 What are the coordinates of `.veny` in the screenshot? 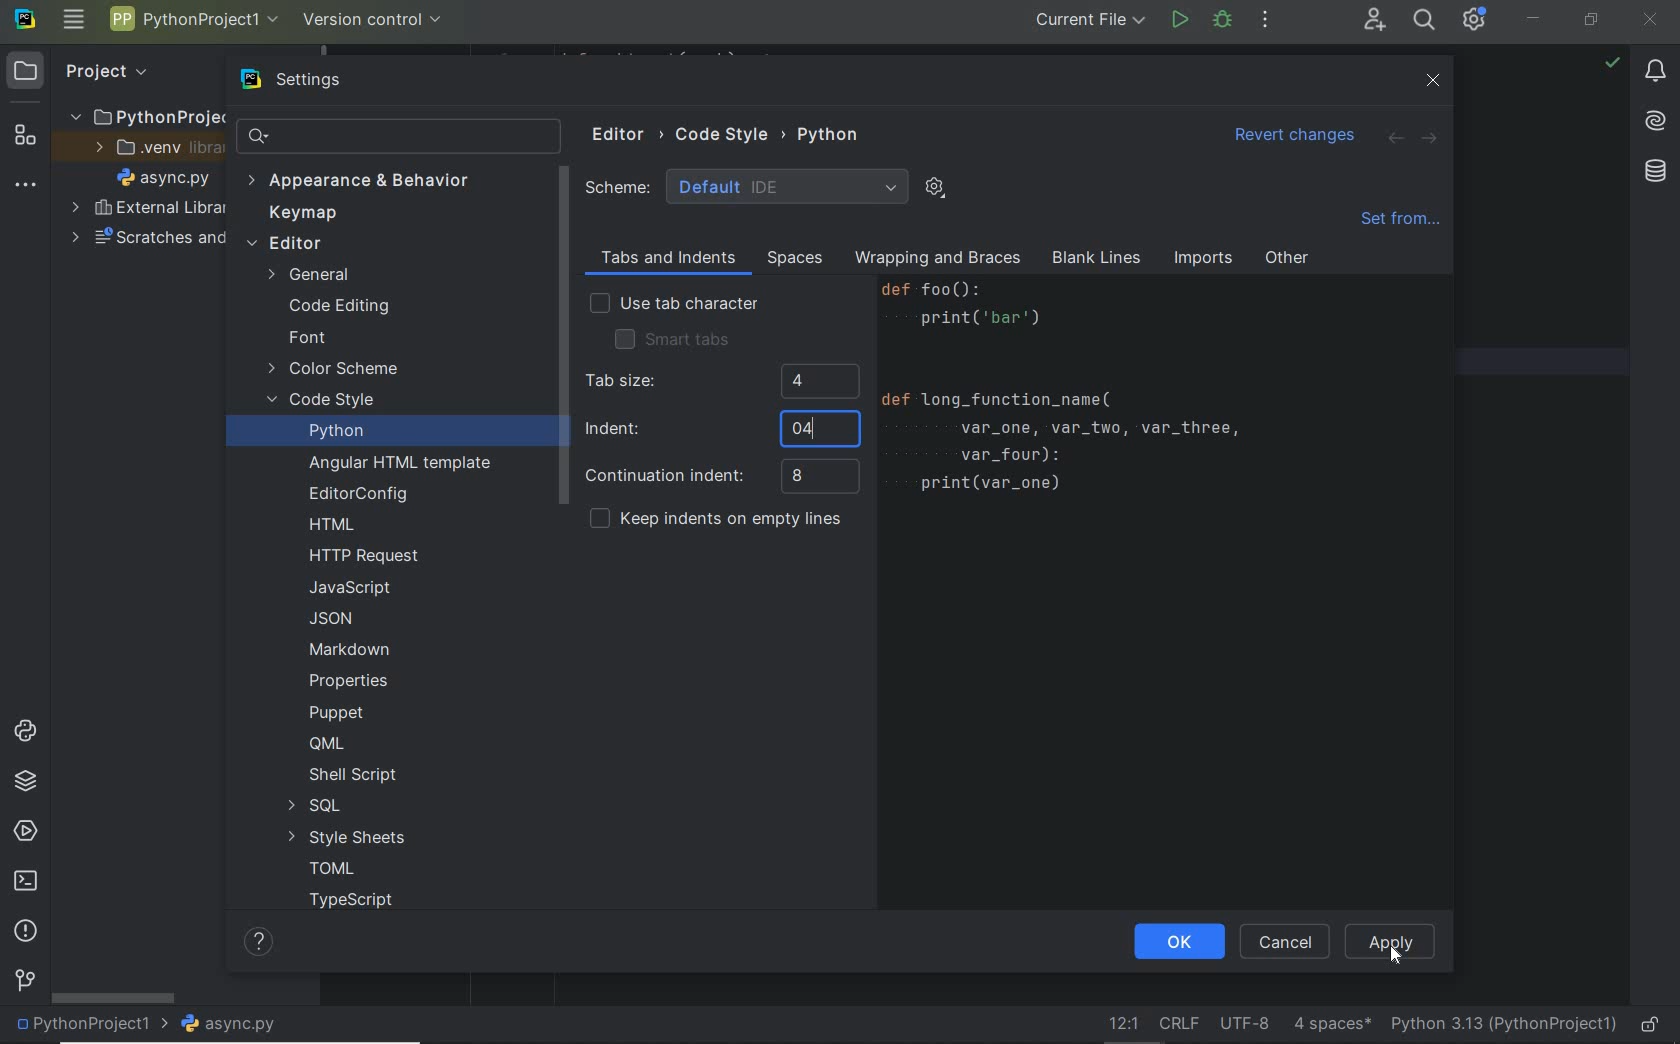 It's located at (151, 148).